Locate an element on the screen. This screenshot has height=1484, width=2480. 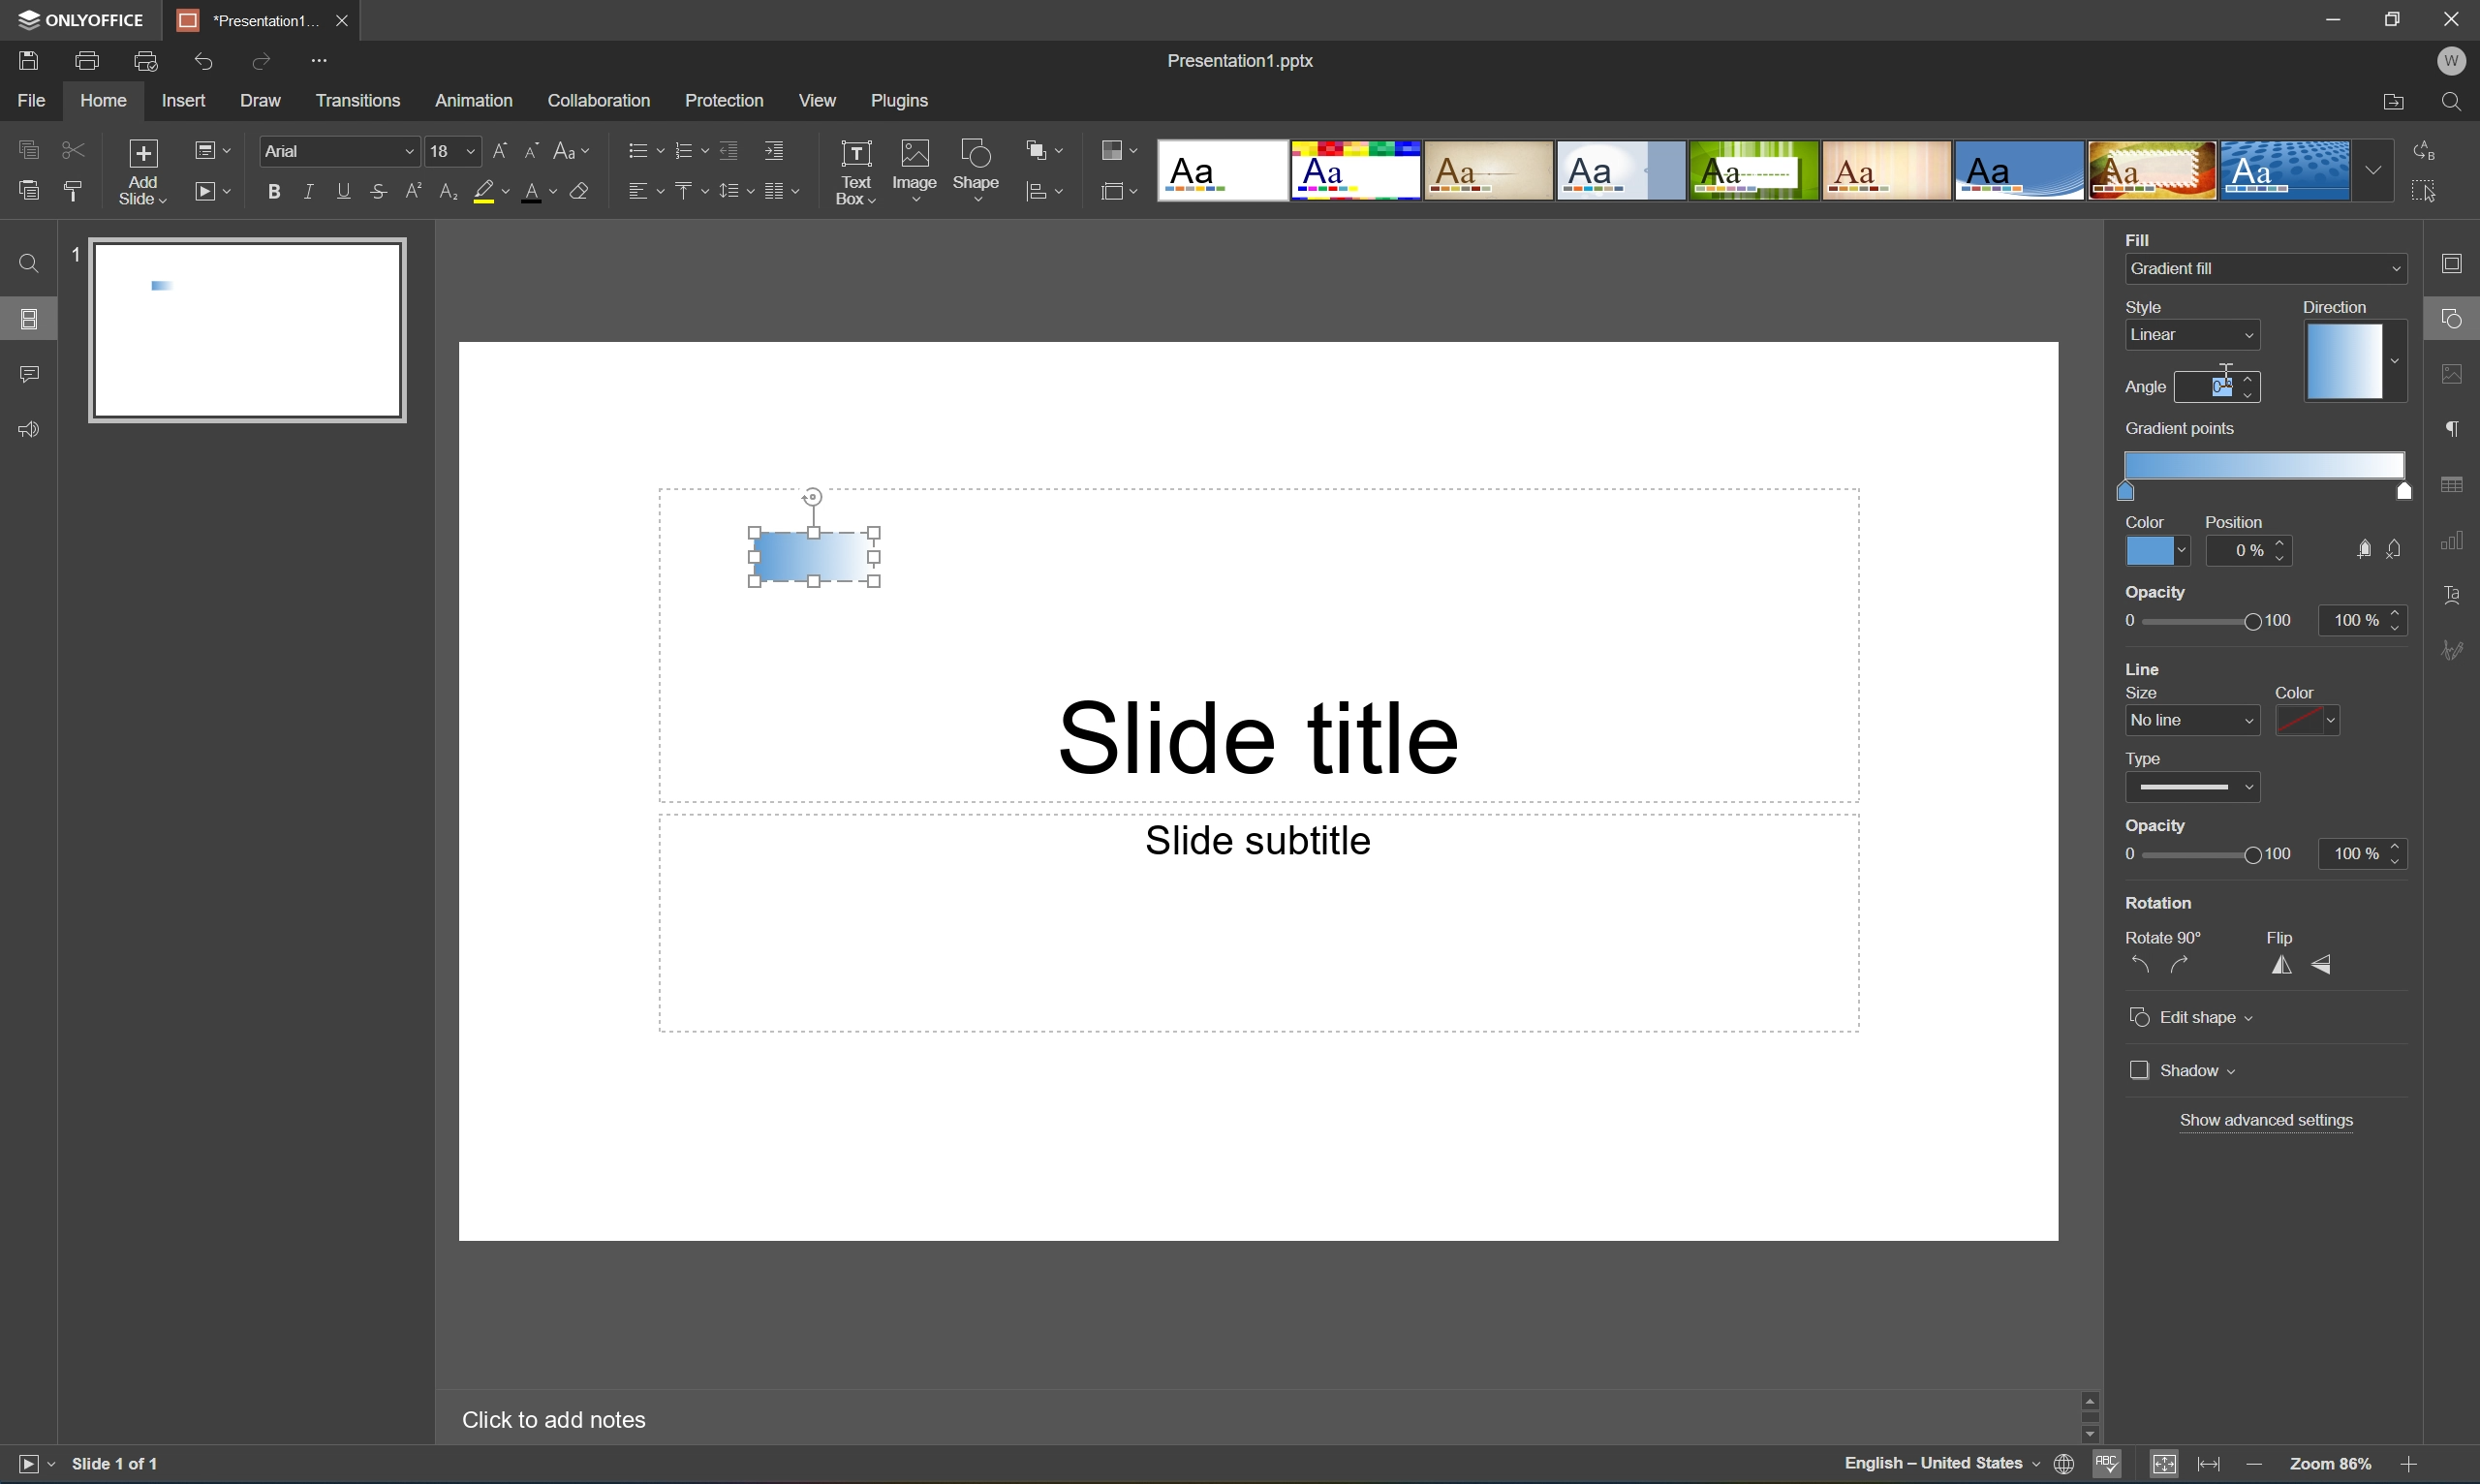
Restore Down is located at coordinates (2396, 16).